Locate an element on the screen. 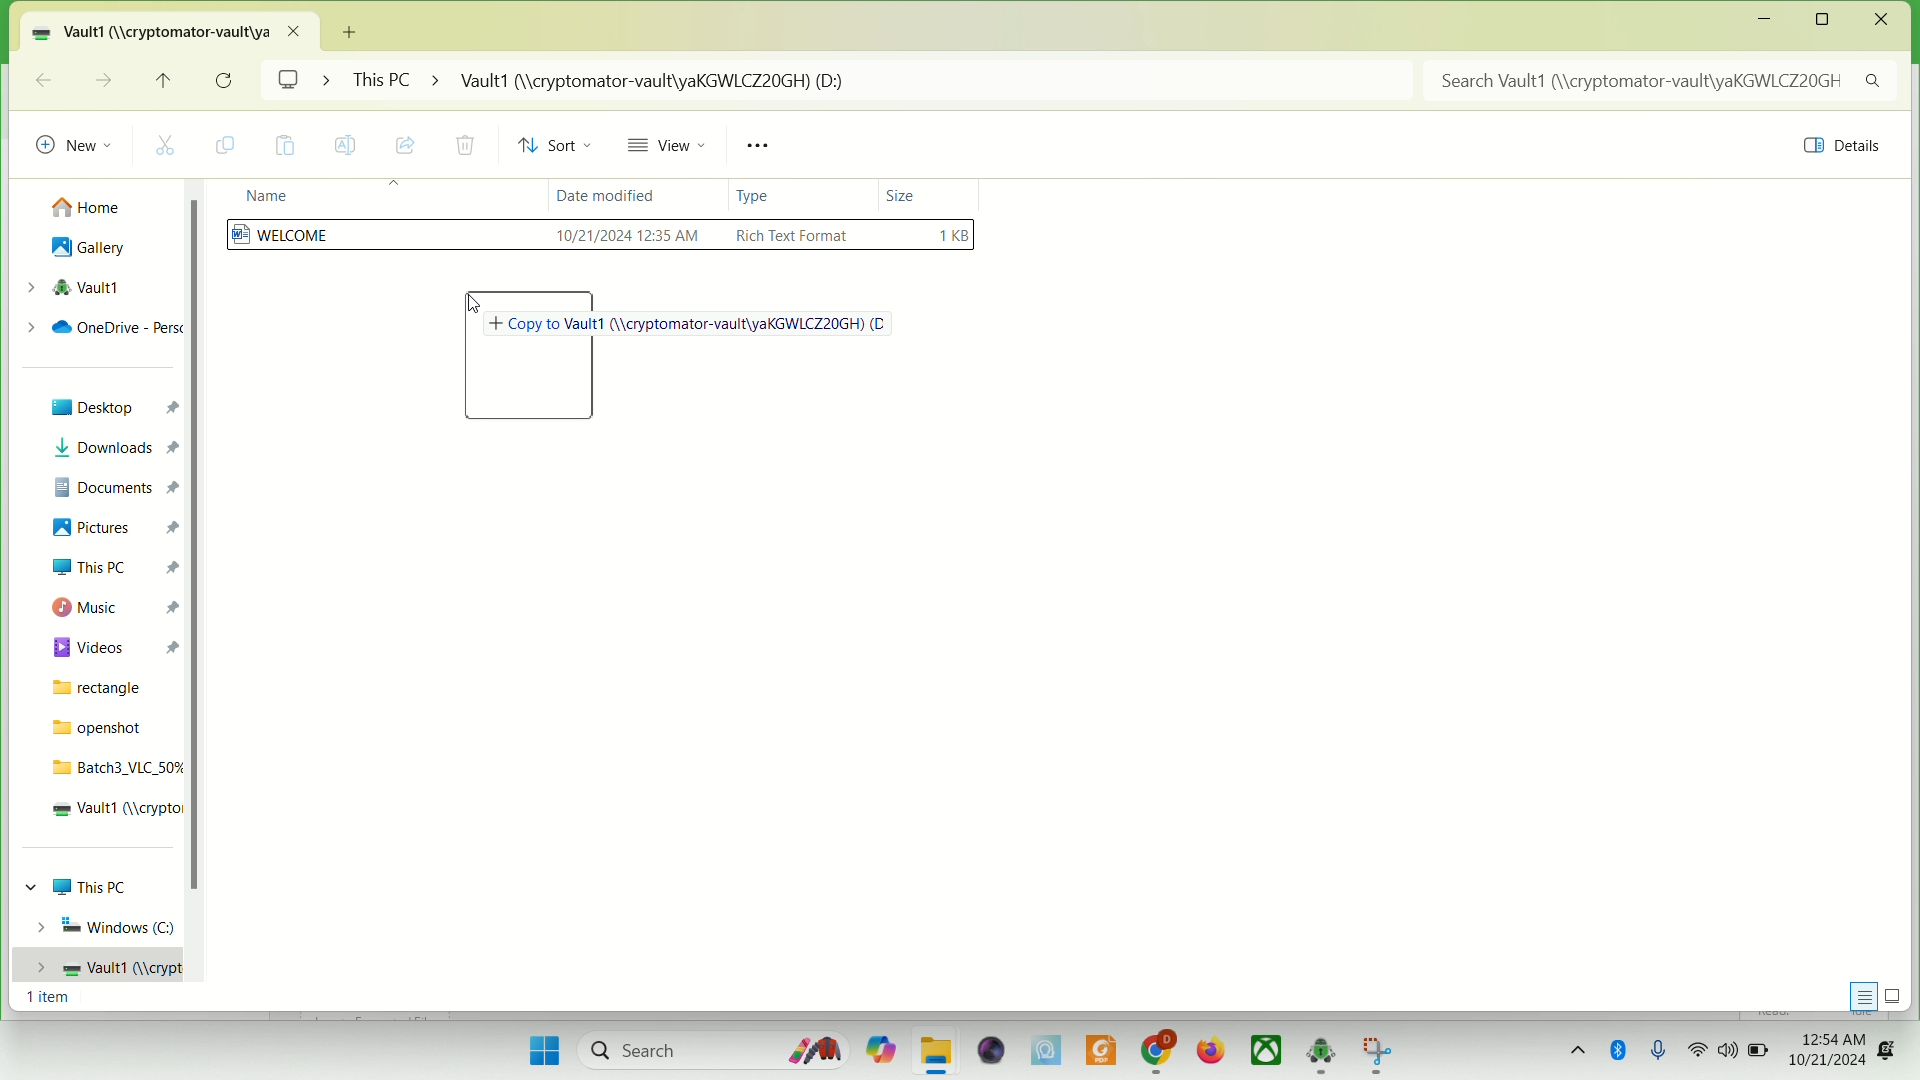 This screenshot has width=1920, height=1080. rectangle is located at coordinates (100, 687).